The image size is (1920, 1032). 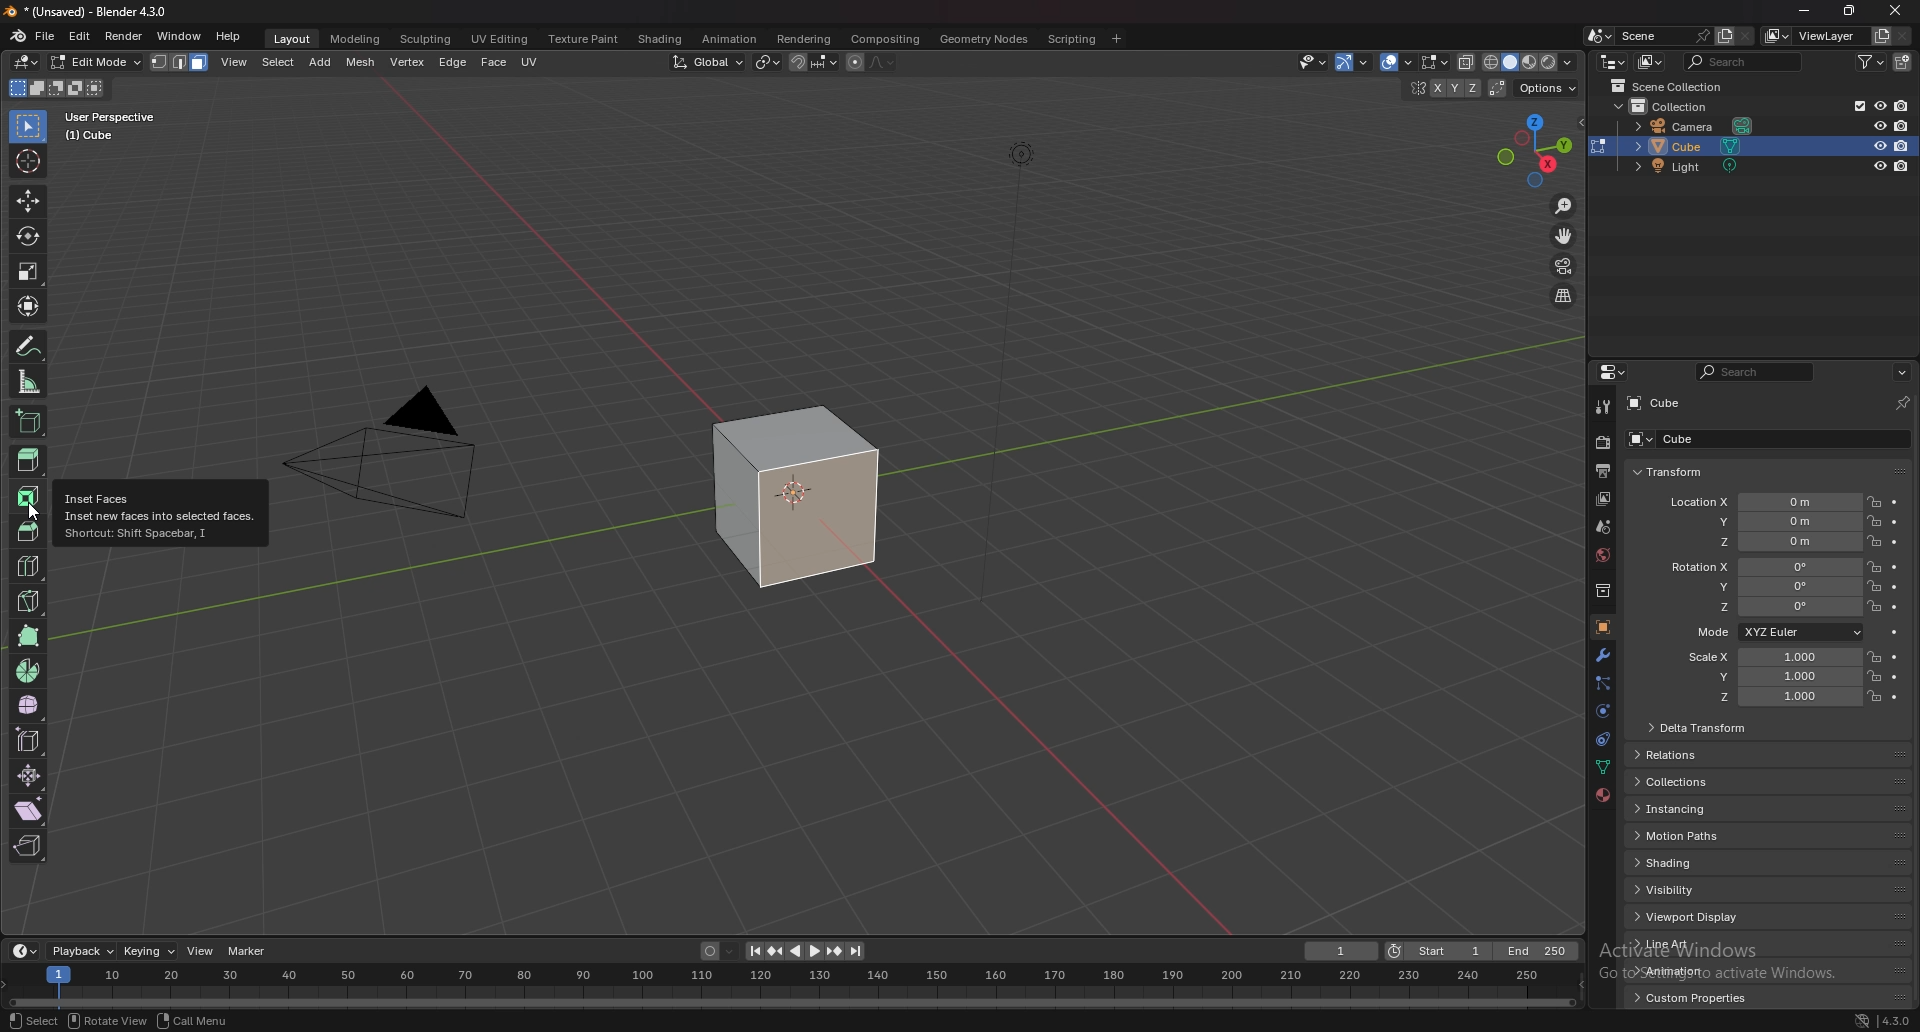 What do you see at coordinates (885, 39) in the screenshot?
I see `compositing` at bounding box center [885, 39].